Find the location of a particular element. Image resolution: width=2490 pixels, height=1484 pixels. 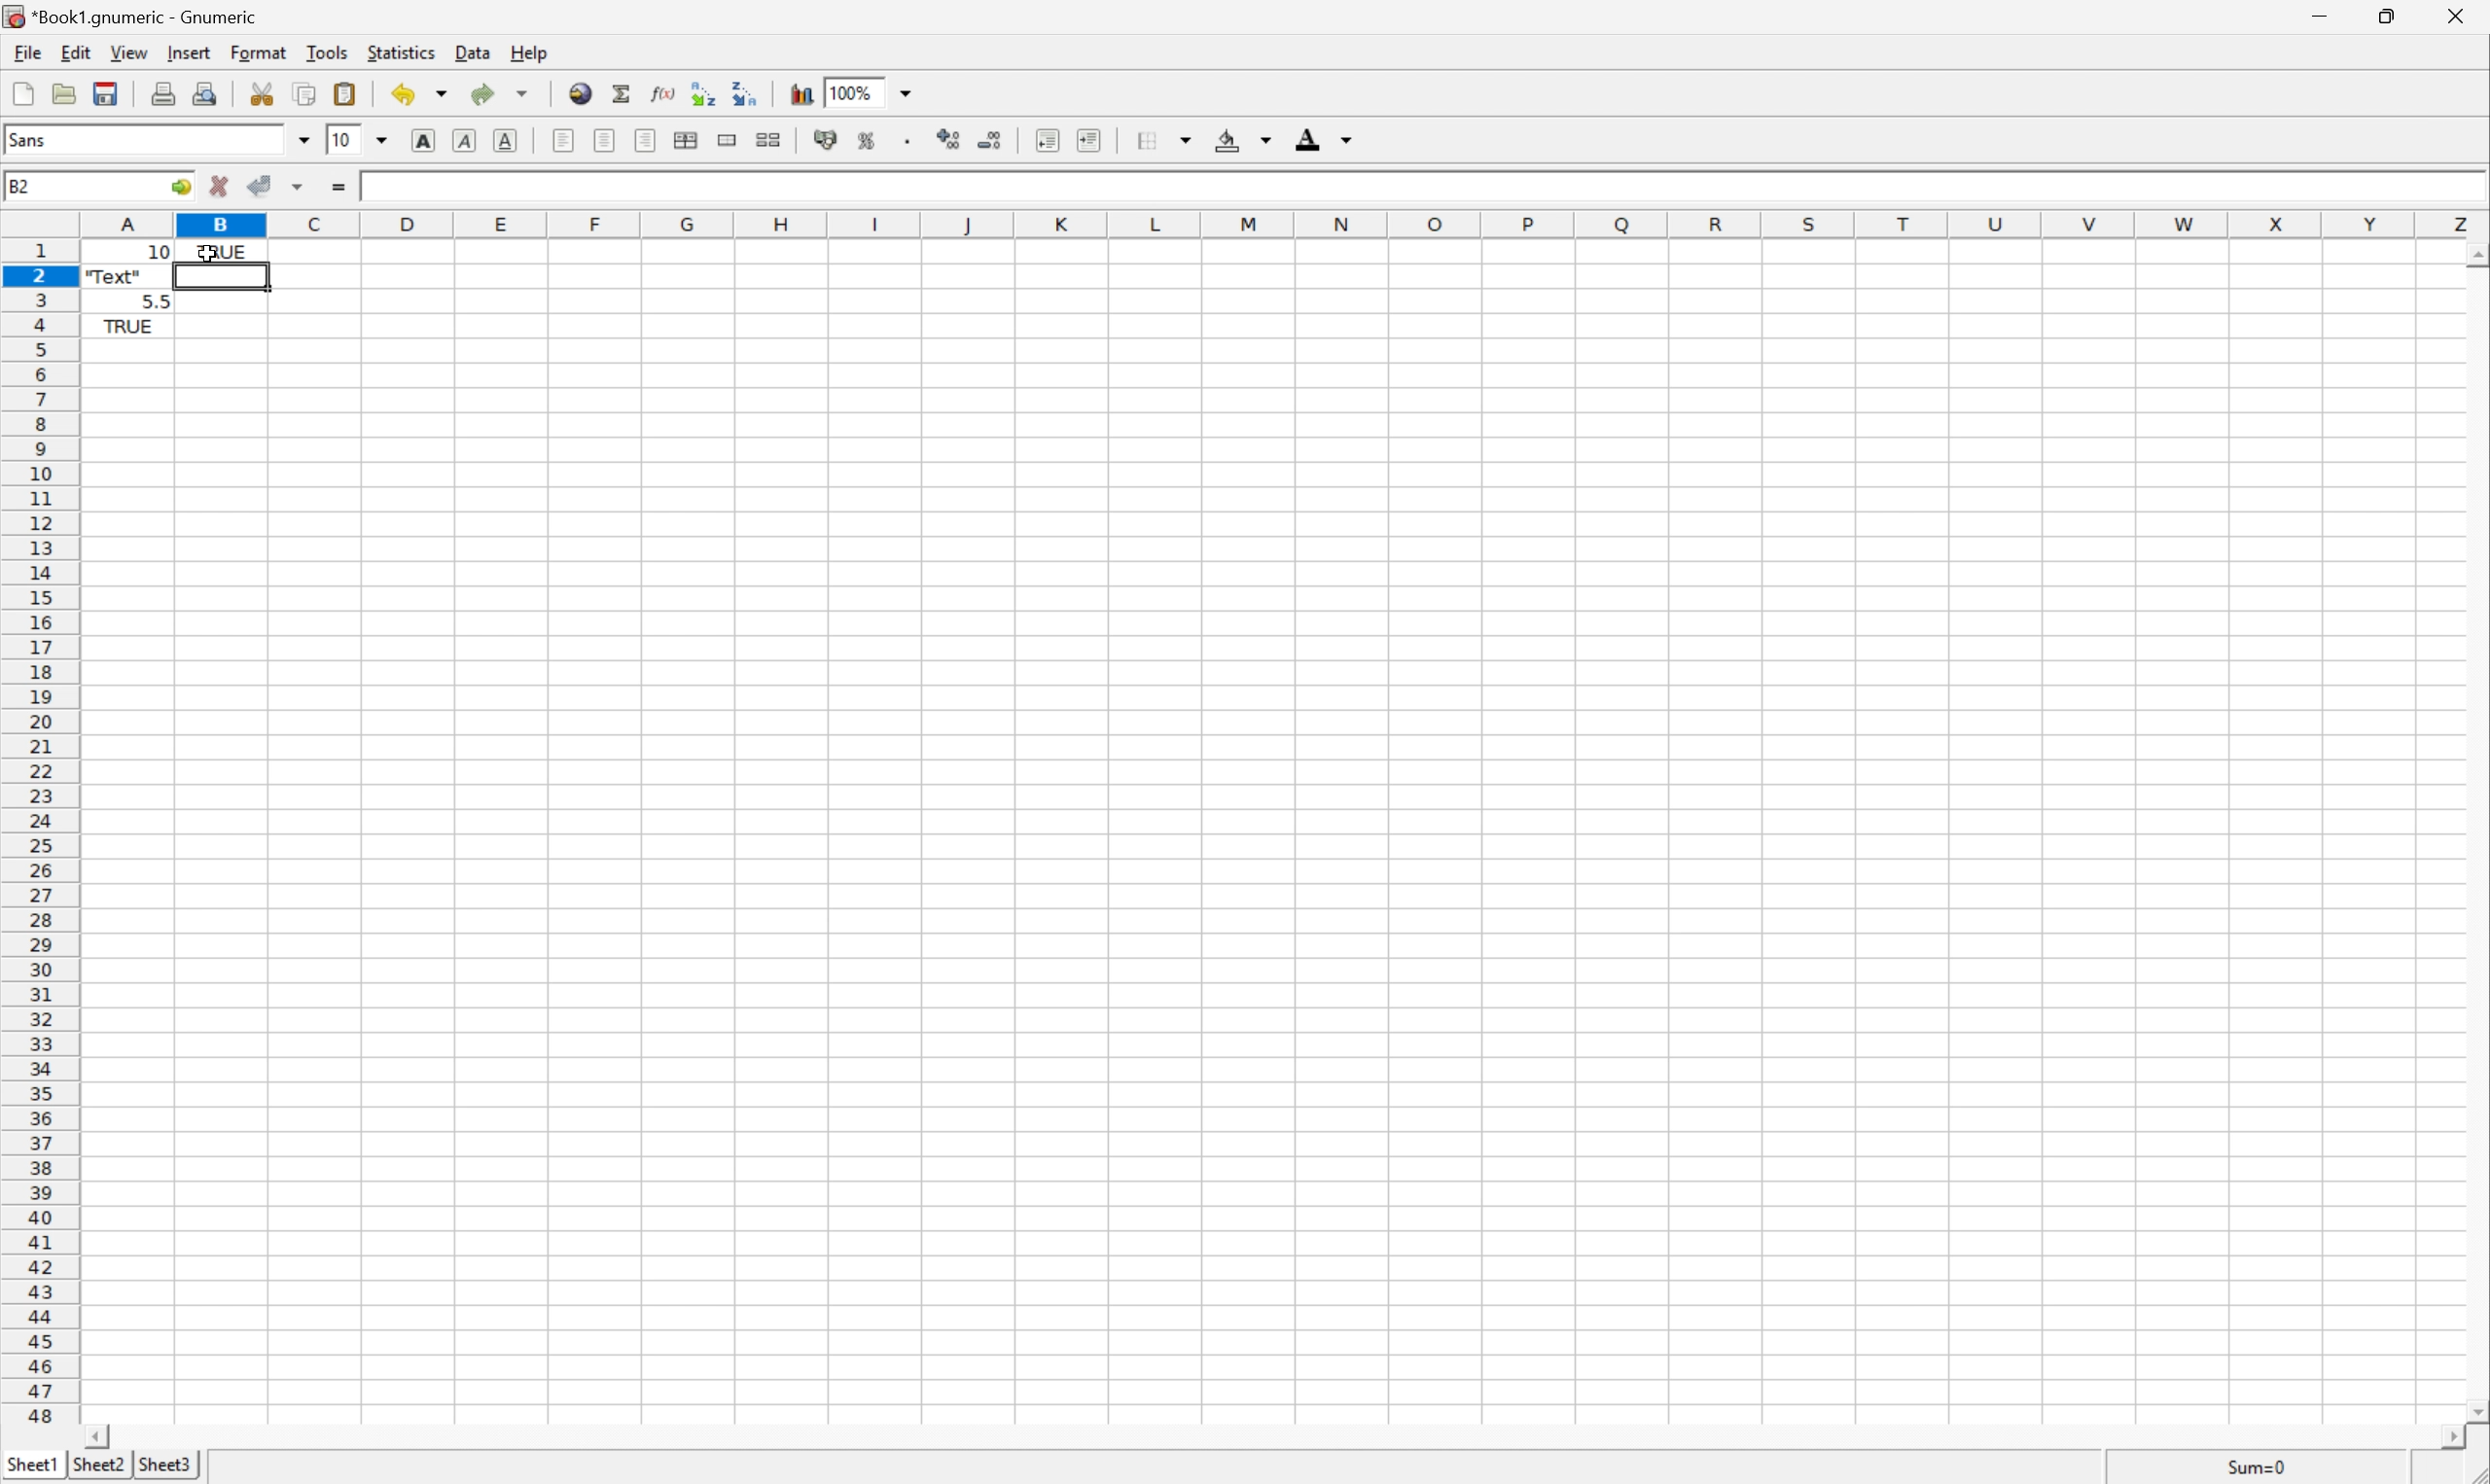

TRUE is located at coordinates (220, 250).